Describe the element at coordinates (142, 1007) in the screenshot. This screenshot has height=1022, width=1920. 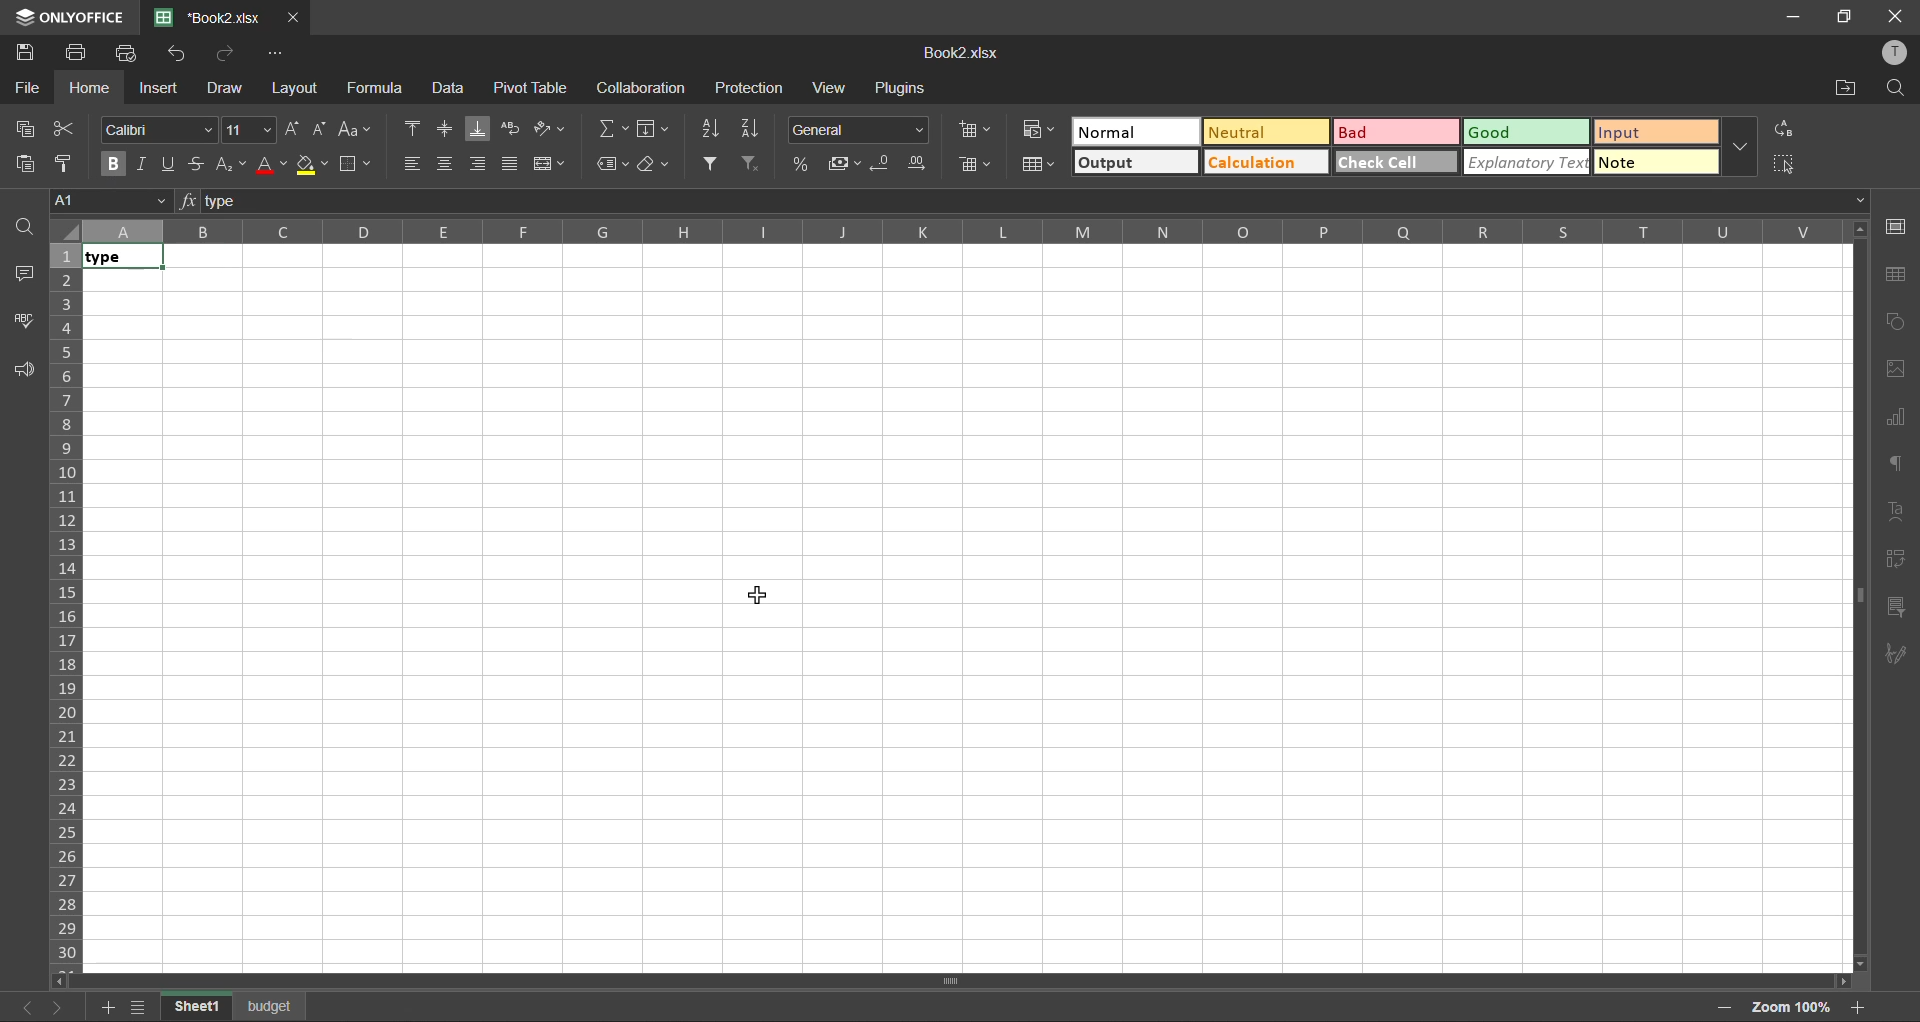
I see `list of sheets` at that location.